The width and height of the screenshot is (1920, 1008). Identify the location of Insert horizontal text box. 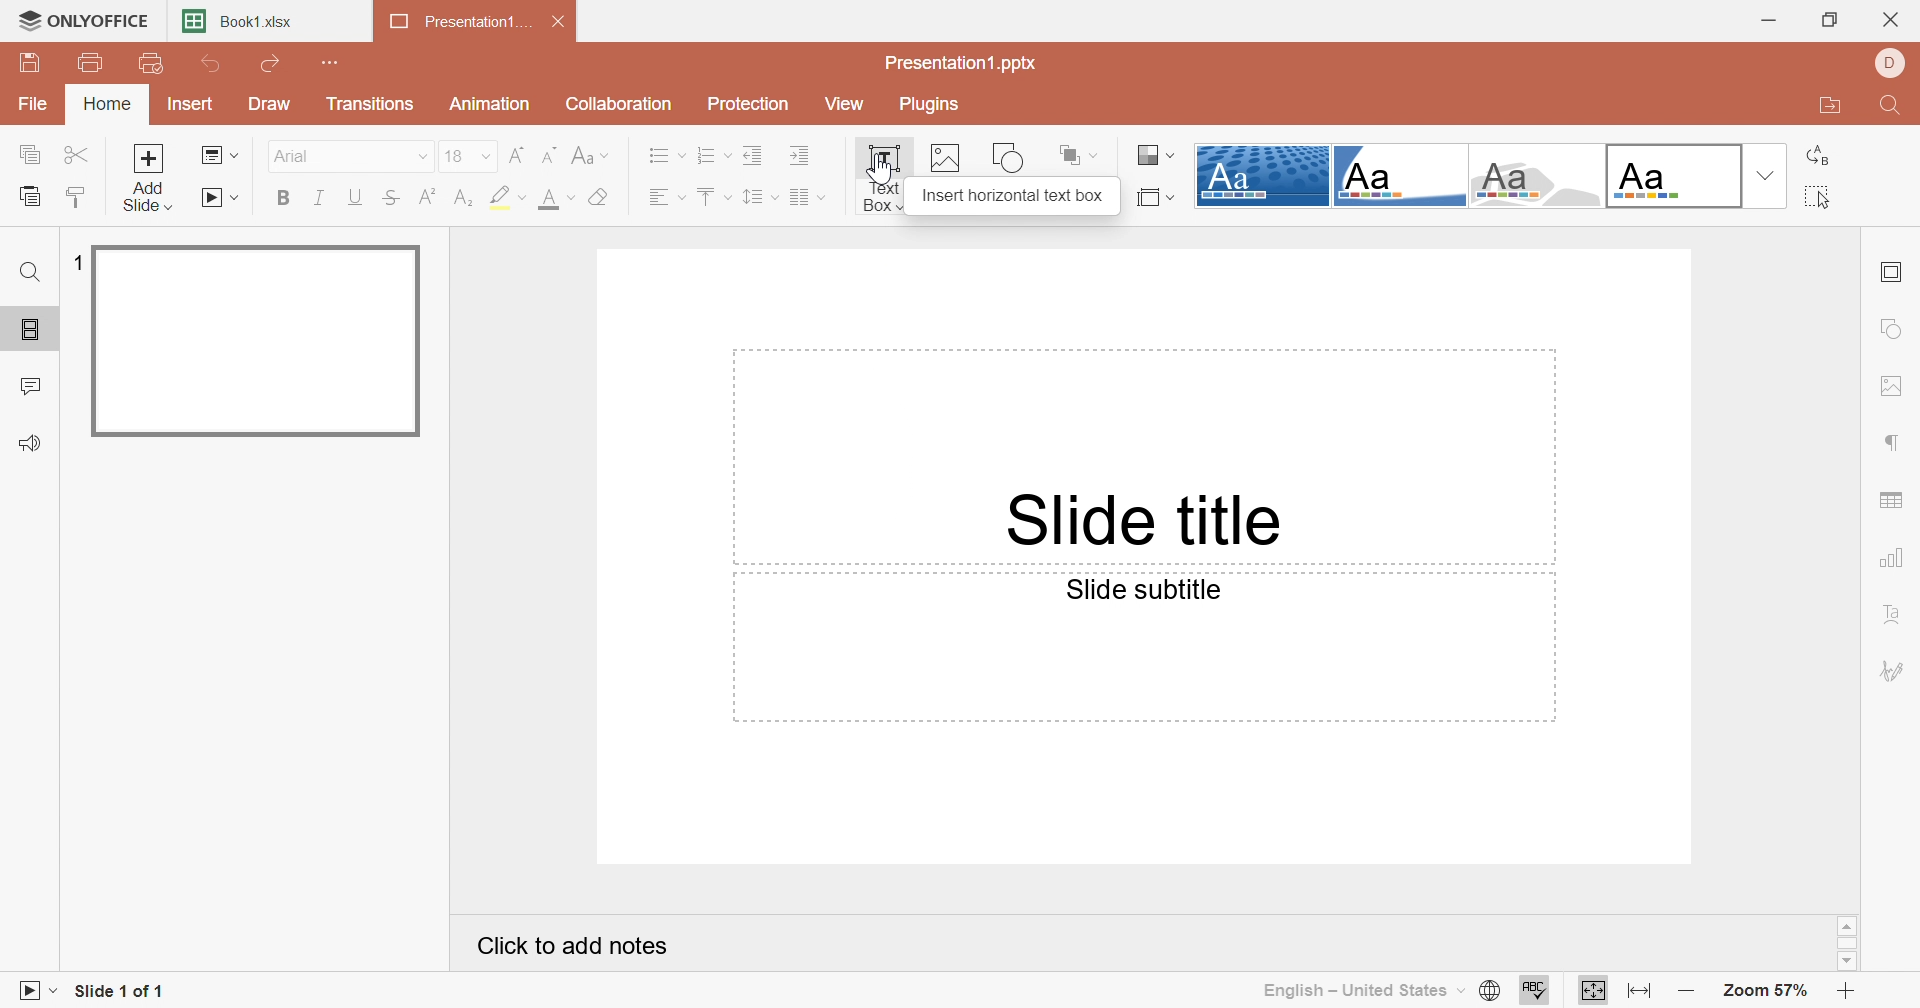
(1012, 196).